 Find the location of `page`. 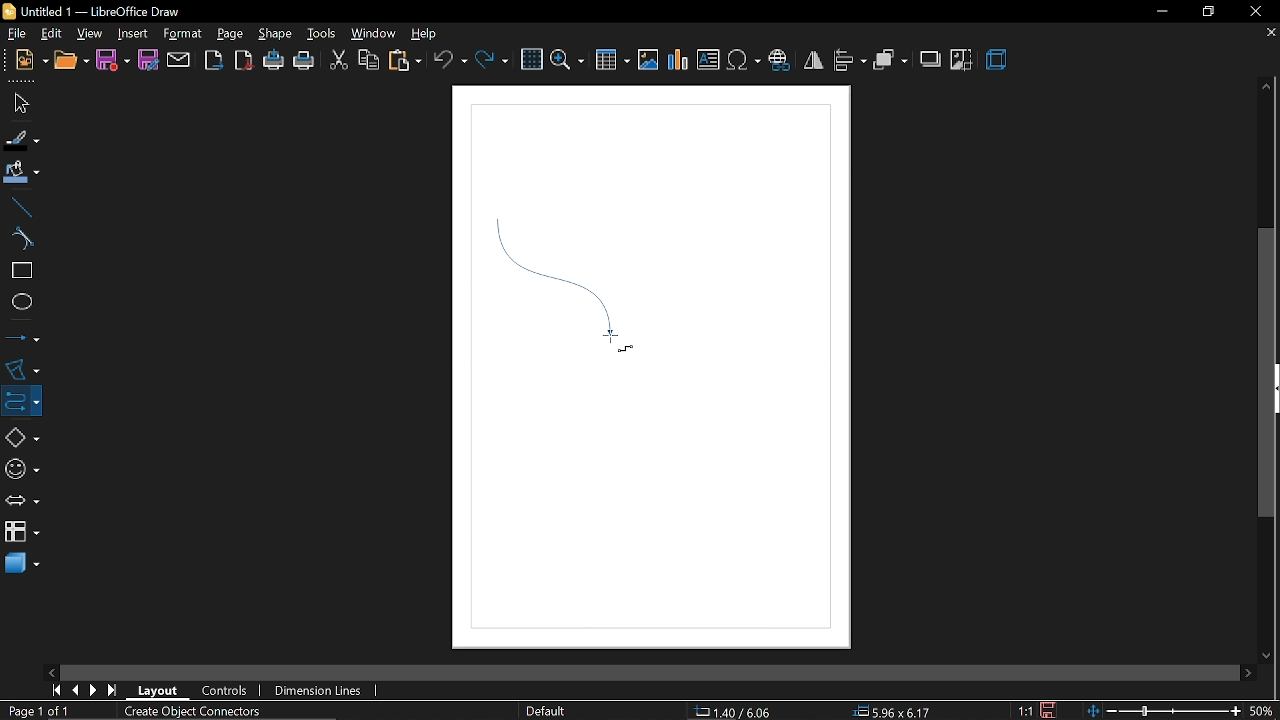

page is located at coordinates (230, 31).